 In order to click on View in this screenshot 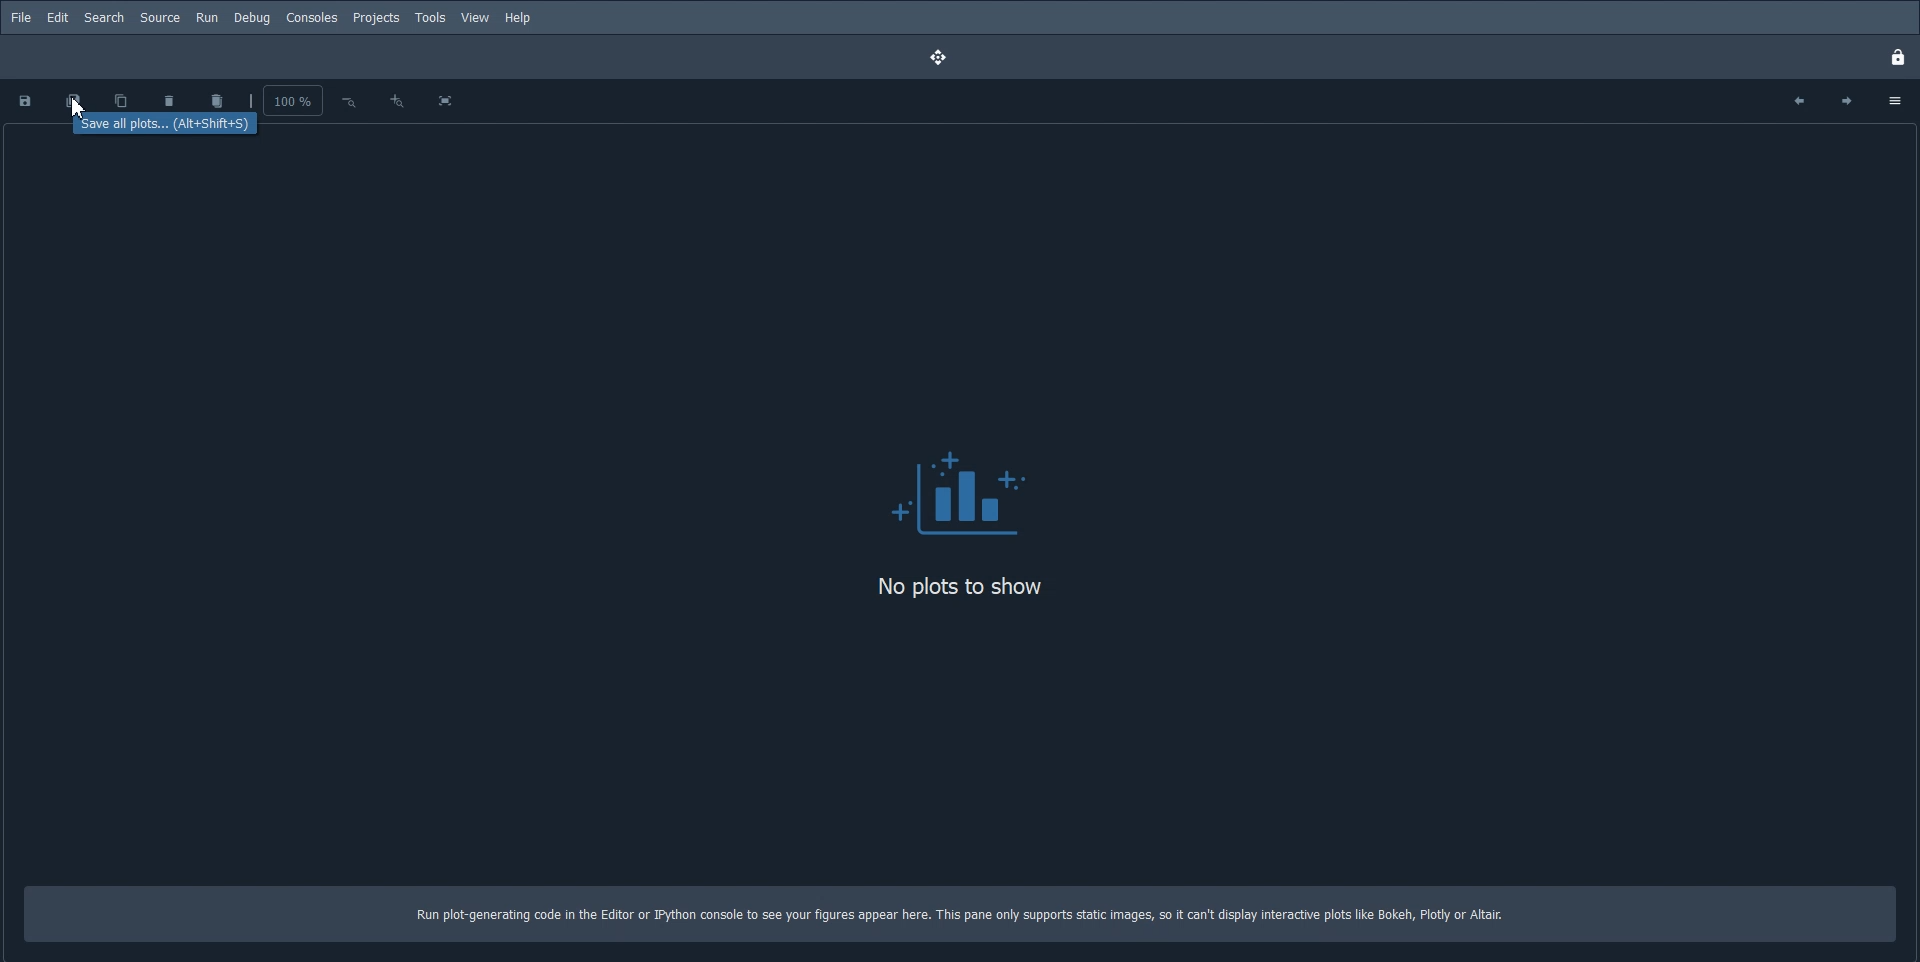, I will do `click(476, 18)`.